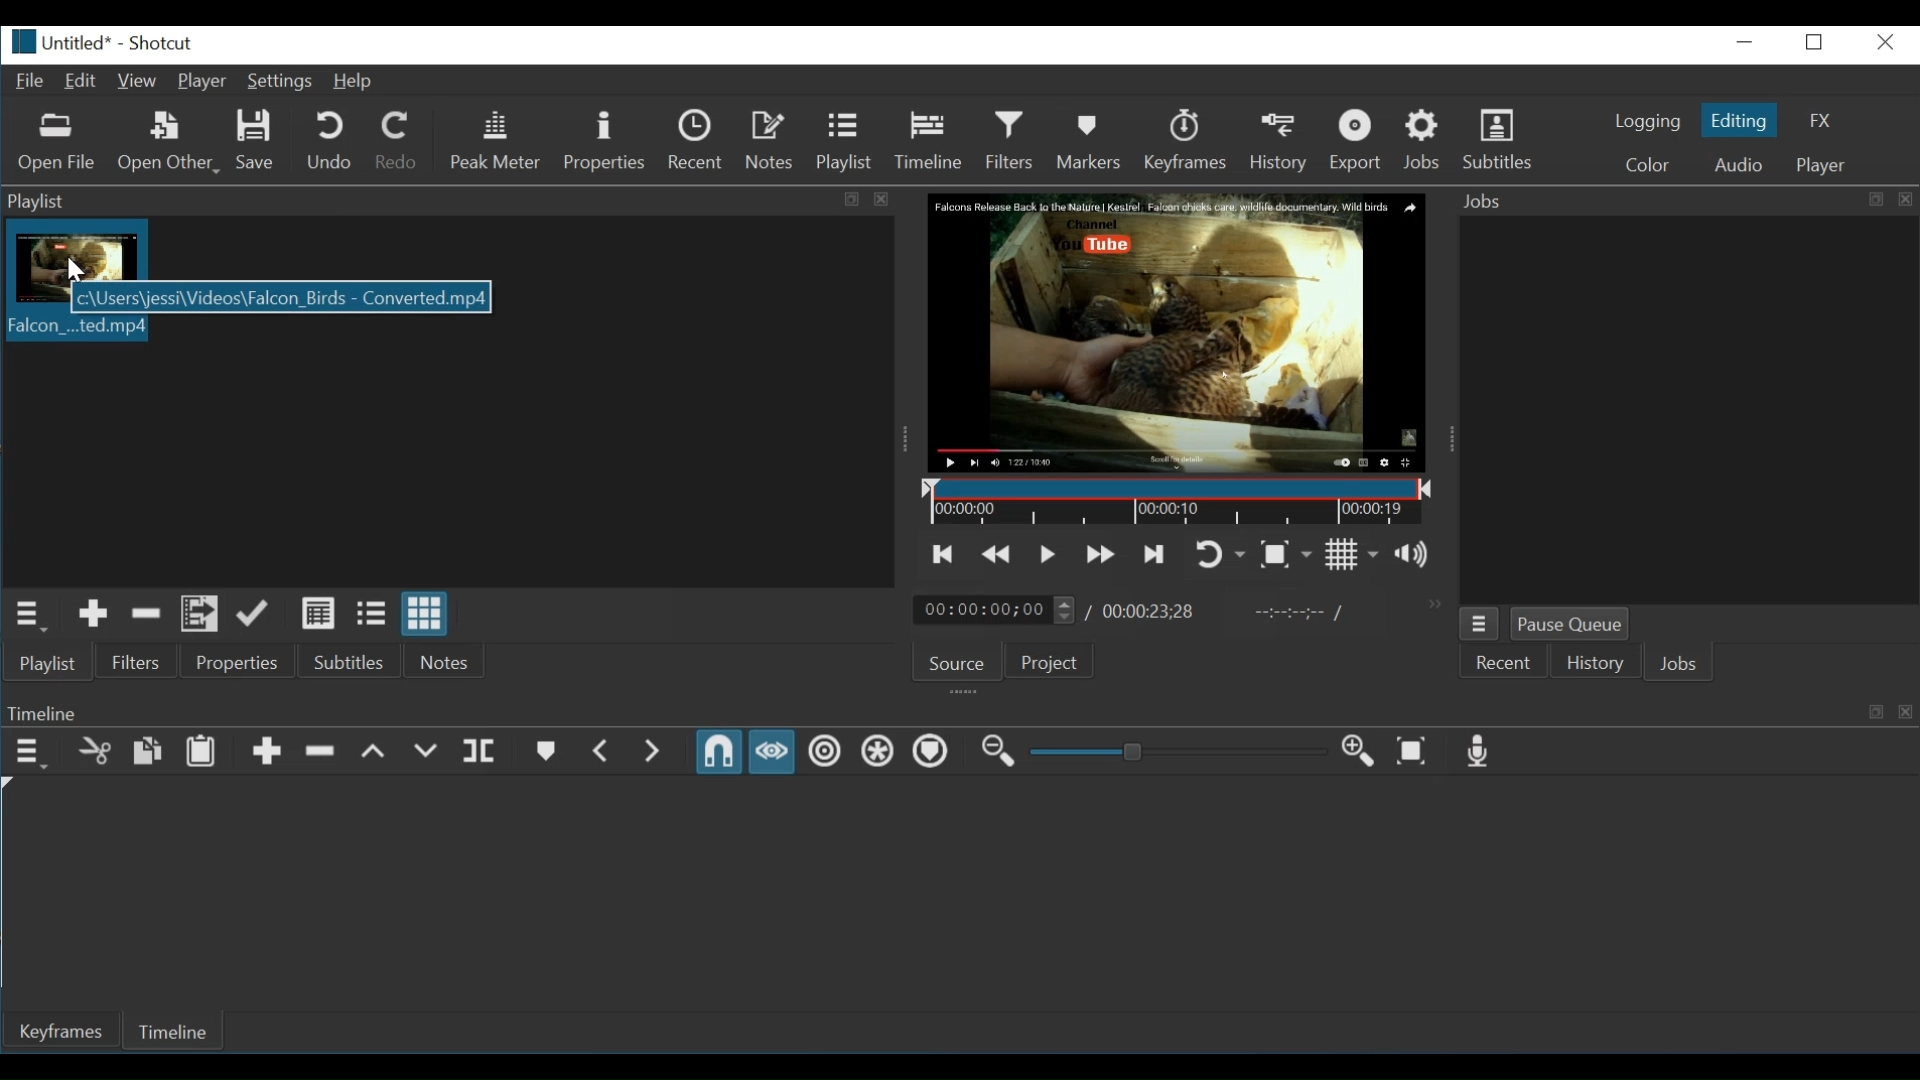 The width and height of the screenshot is (1920, 1080). What do you see at coordinates (279, 299) in the screenshot?
I see `File path popup message` at bounding box center [279, 299].